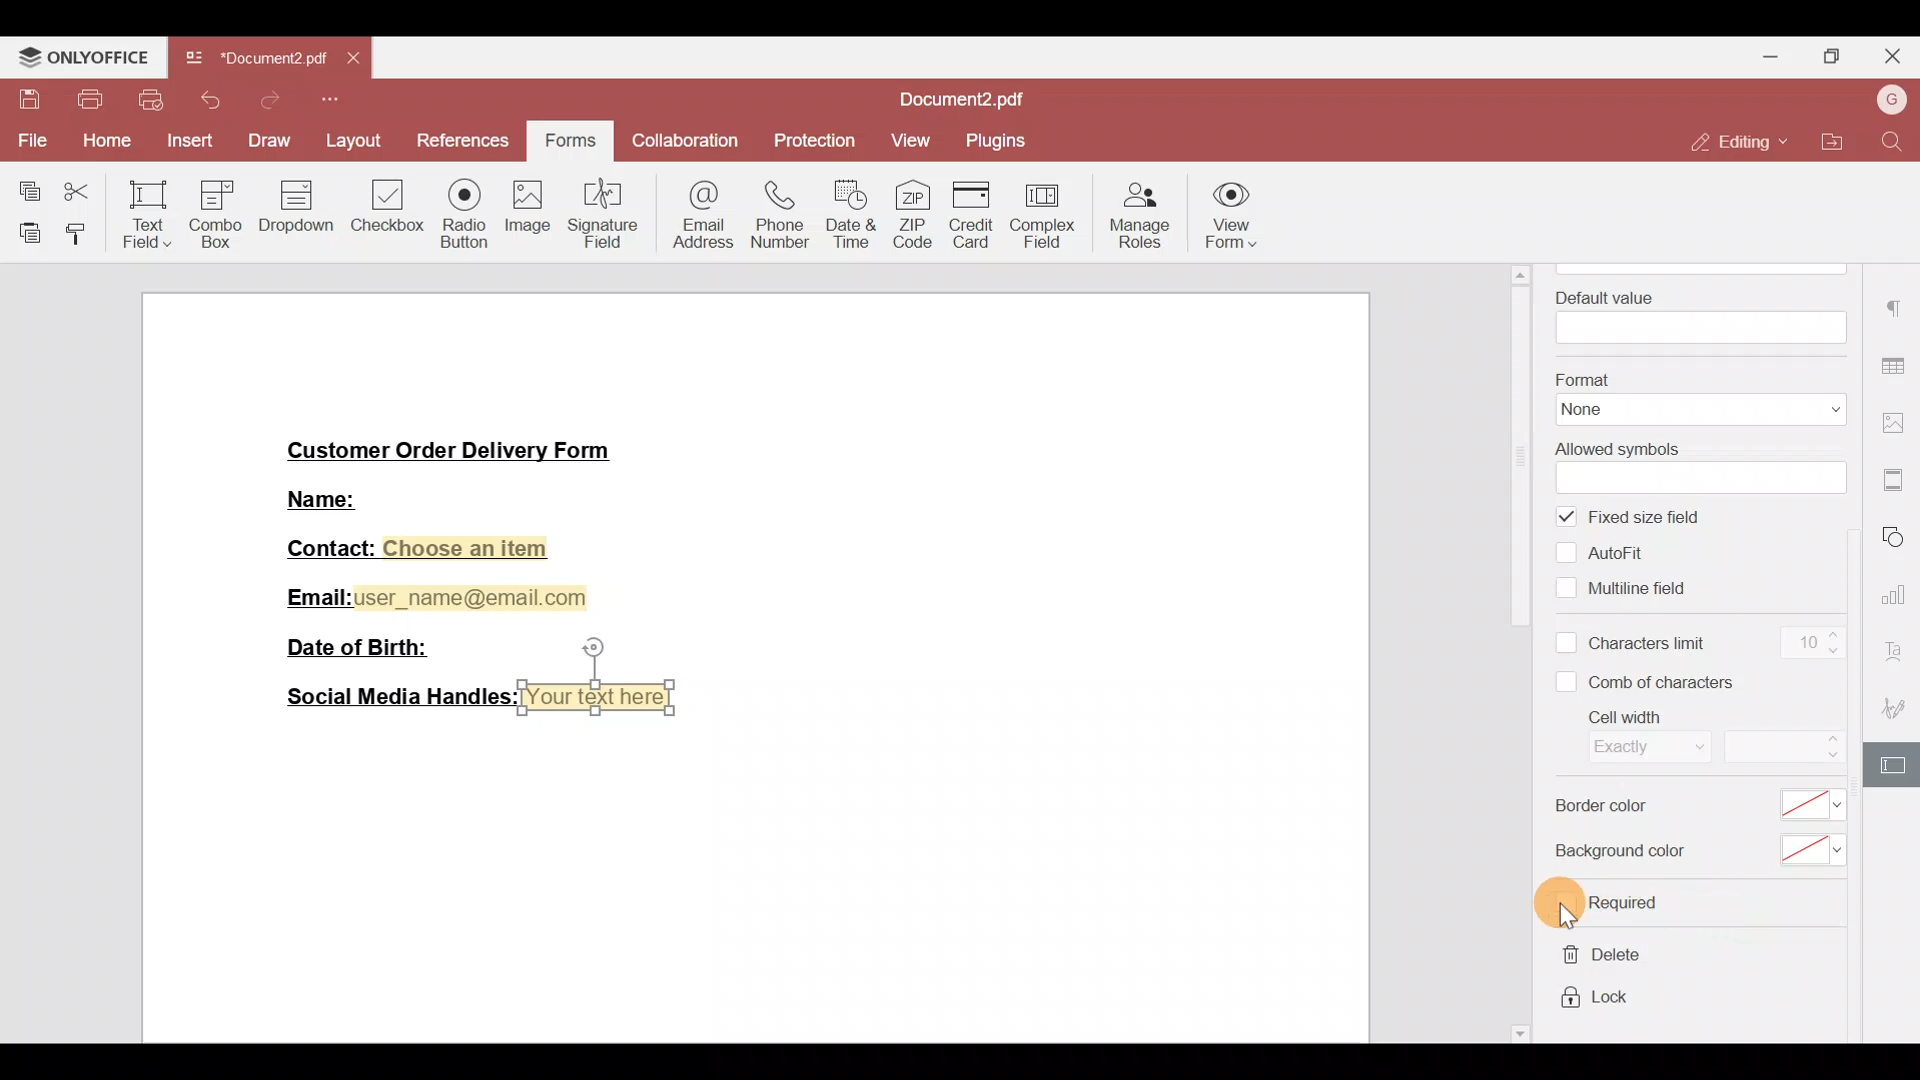 The image size is (1920, 1080). Describe the element at coordinates (153, 100) in the screenshot. I see `Quick print` at that location.